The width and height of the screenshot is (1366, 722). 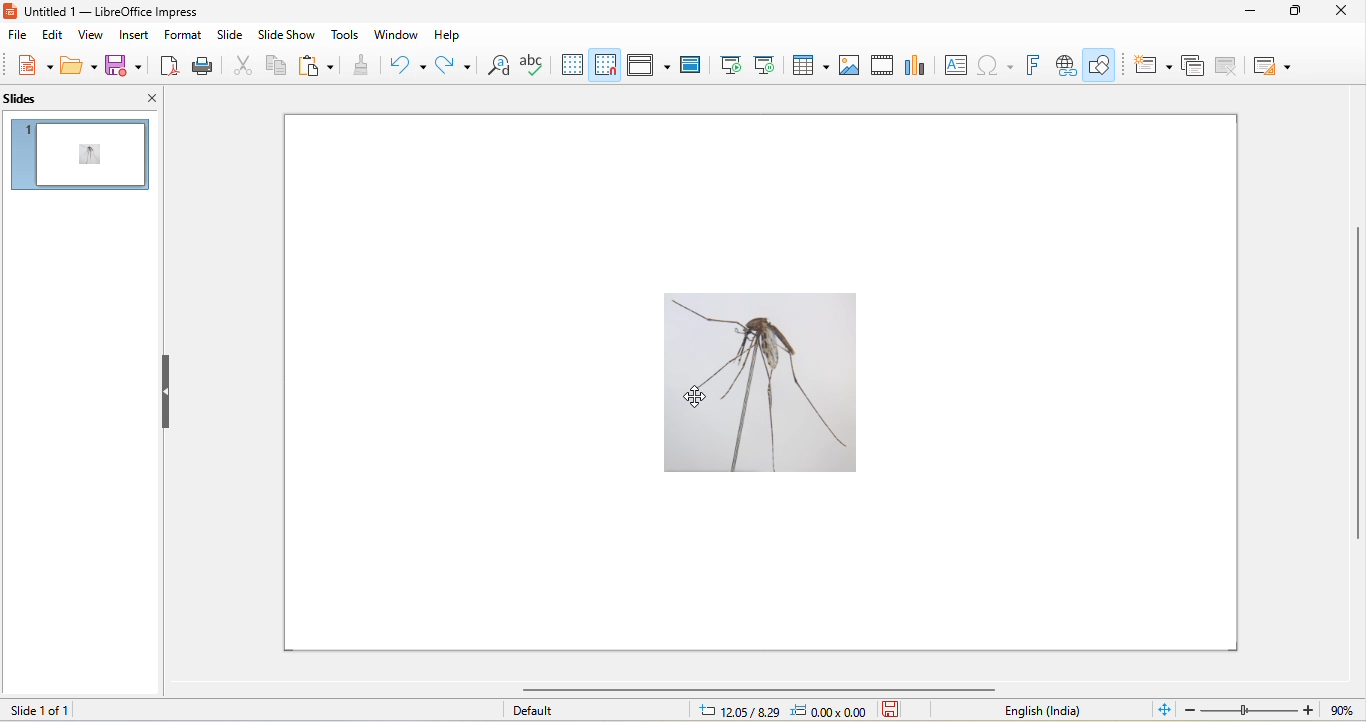 I want to click on paste, so click(x=315, y=64).